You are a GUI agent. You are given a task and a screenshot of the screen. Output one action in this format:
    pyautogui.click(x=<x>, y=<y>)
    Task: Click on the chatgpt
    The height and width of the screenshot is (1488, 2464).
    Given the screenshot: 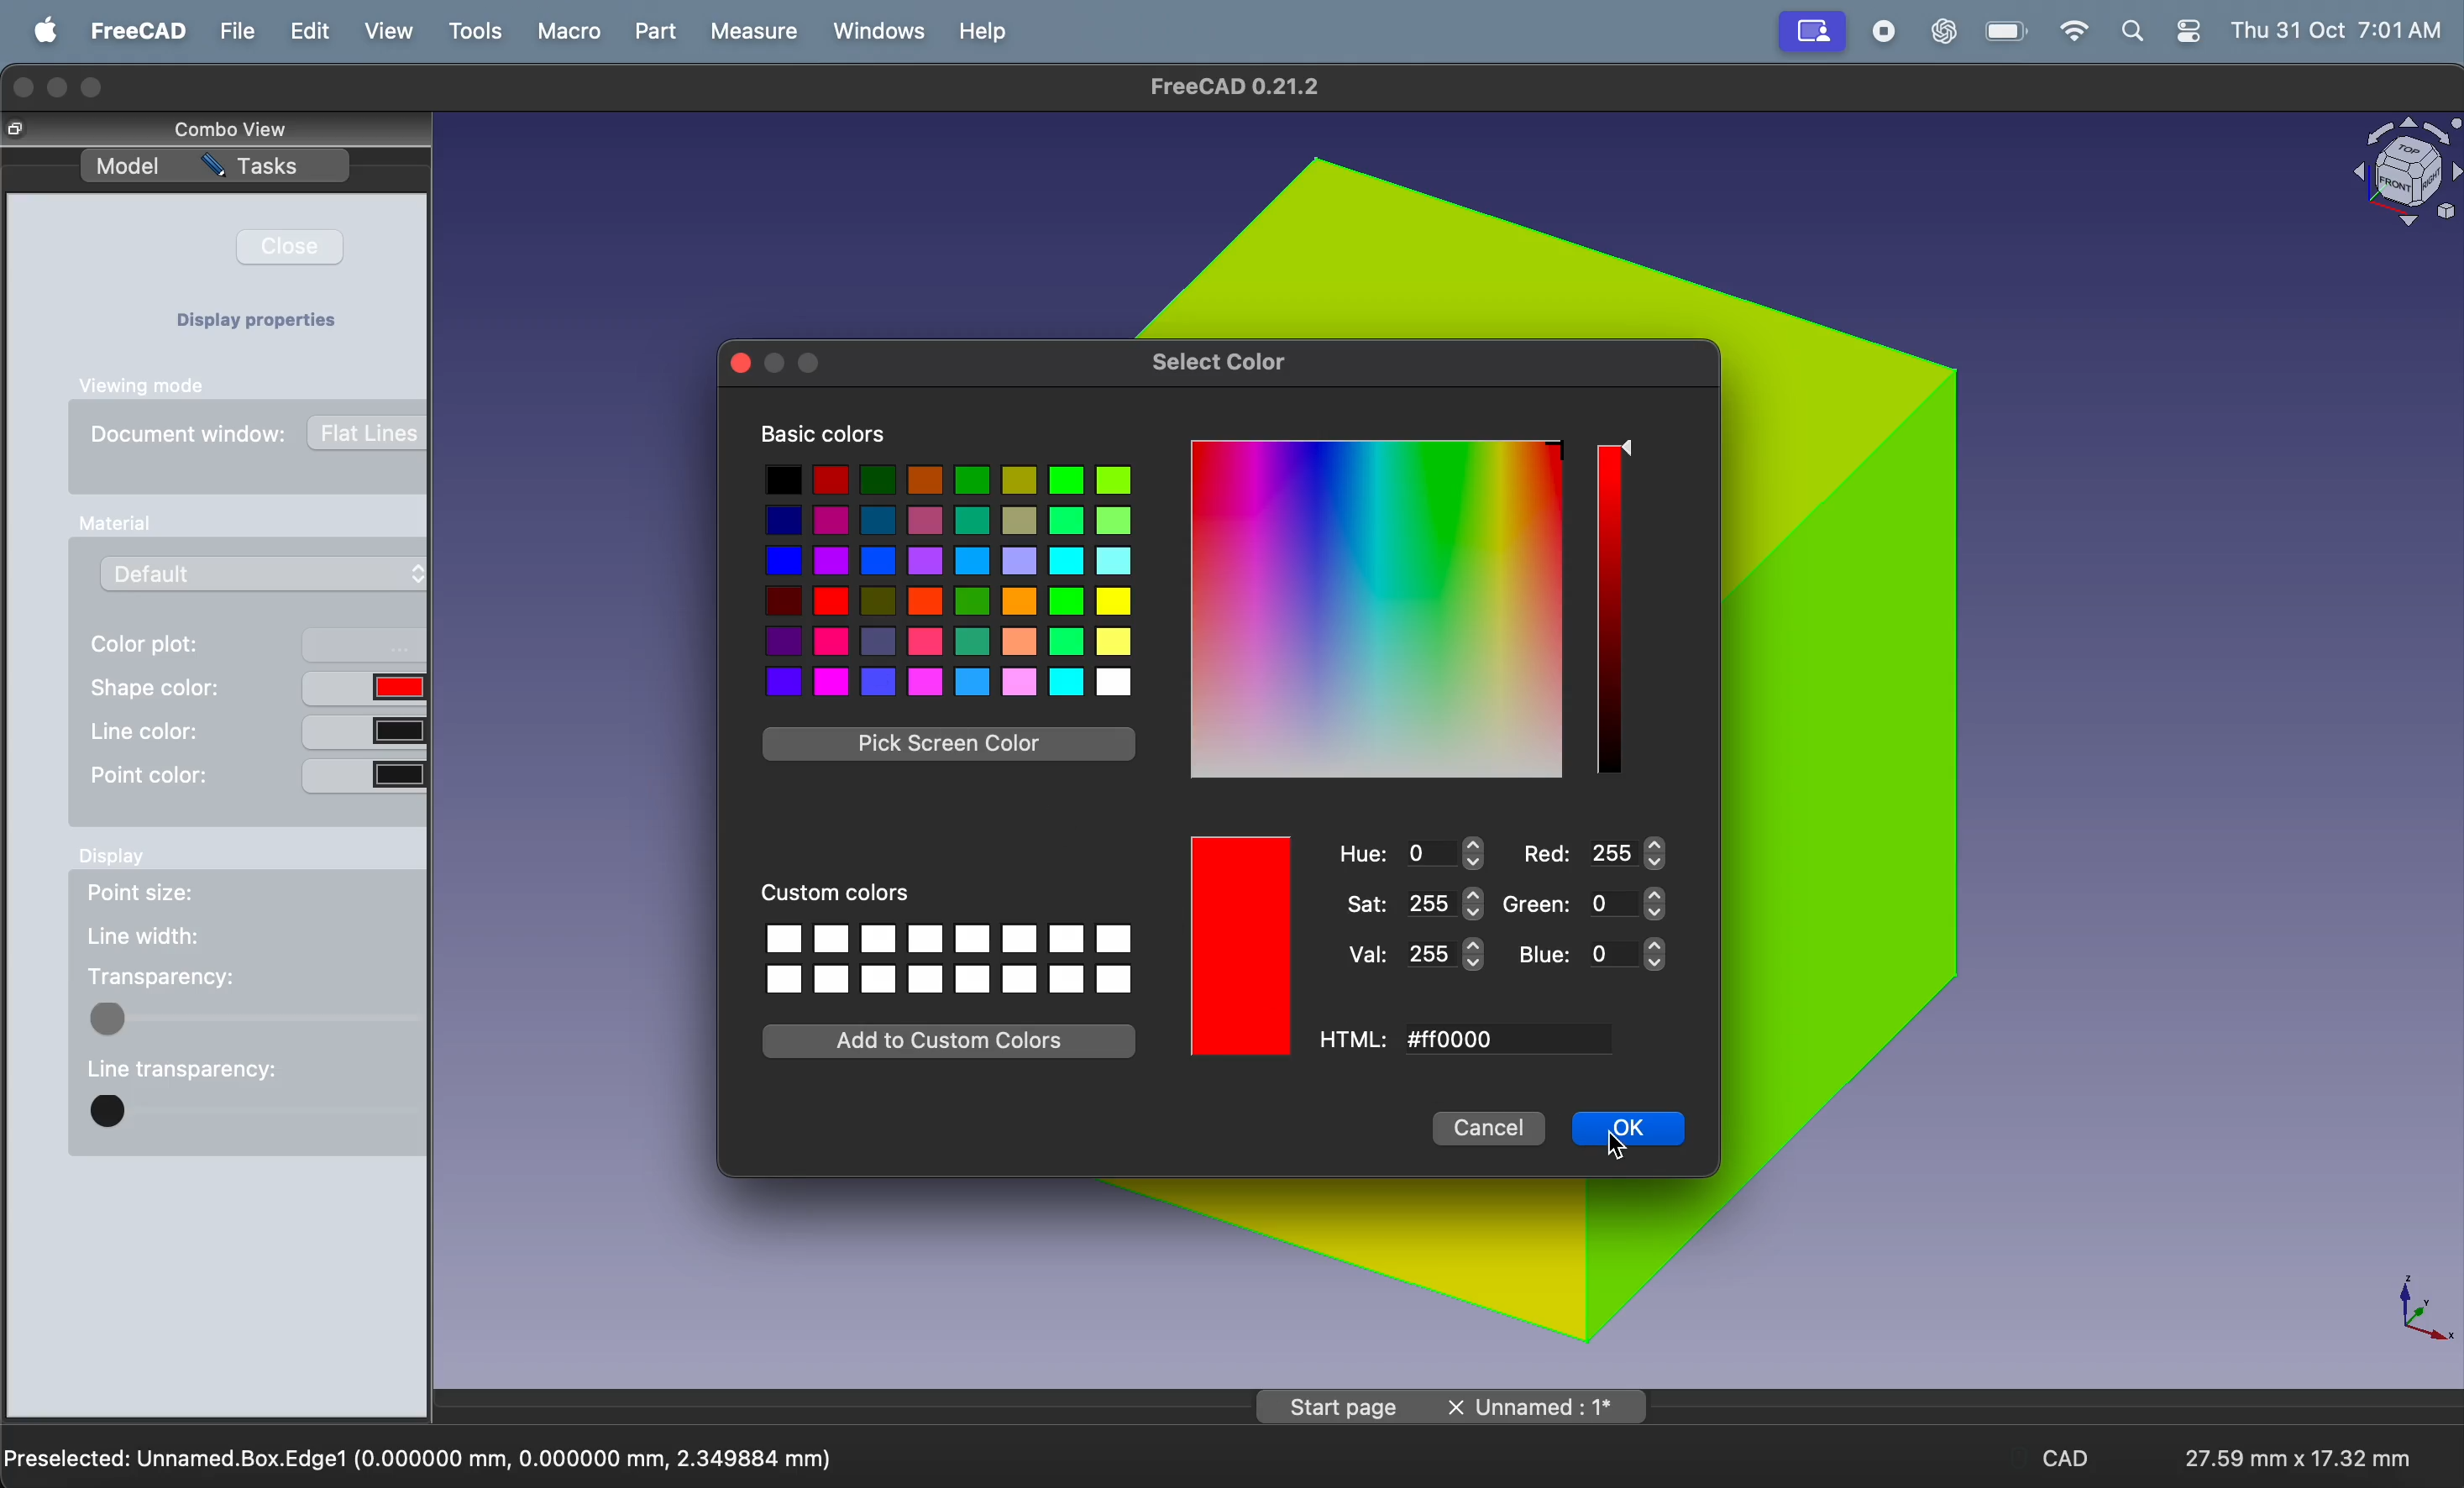 What is the action you would take?
    pyautogui.click(x=1942, y=33)
    